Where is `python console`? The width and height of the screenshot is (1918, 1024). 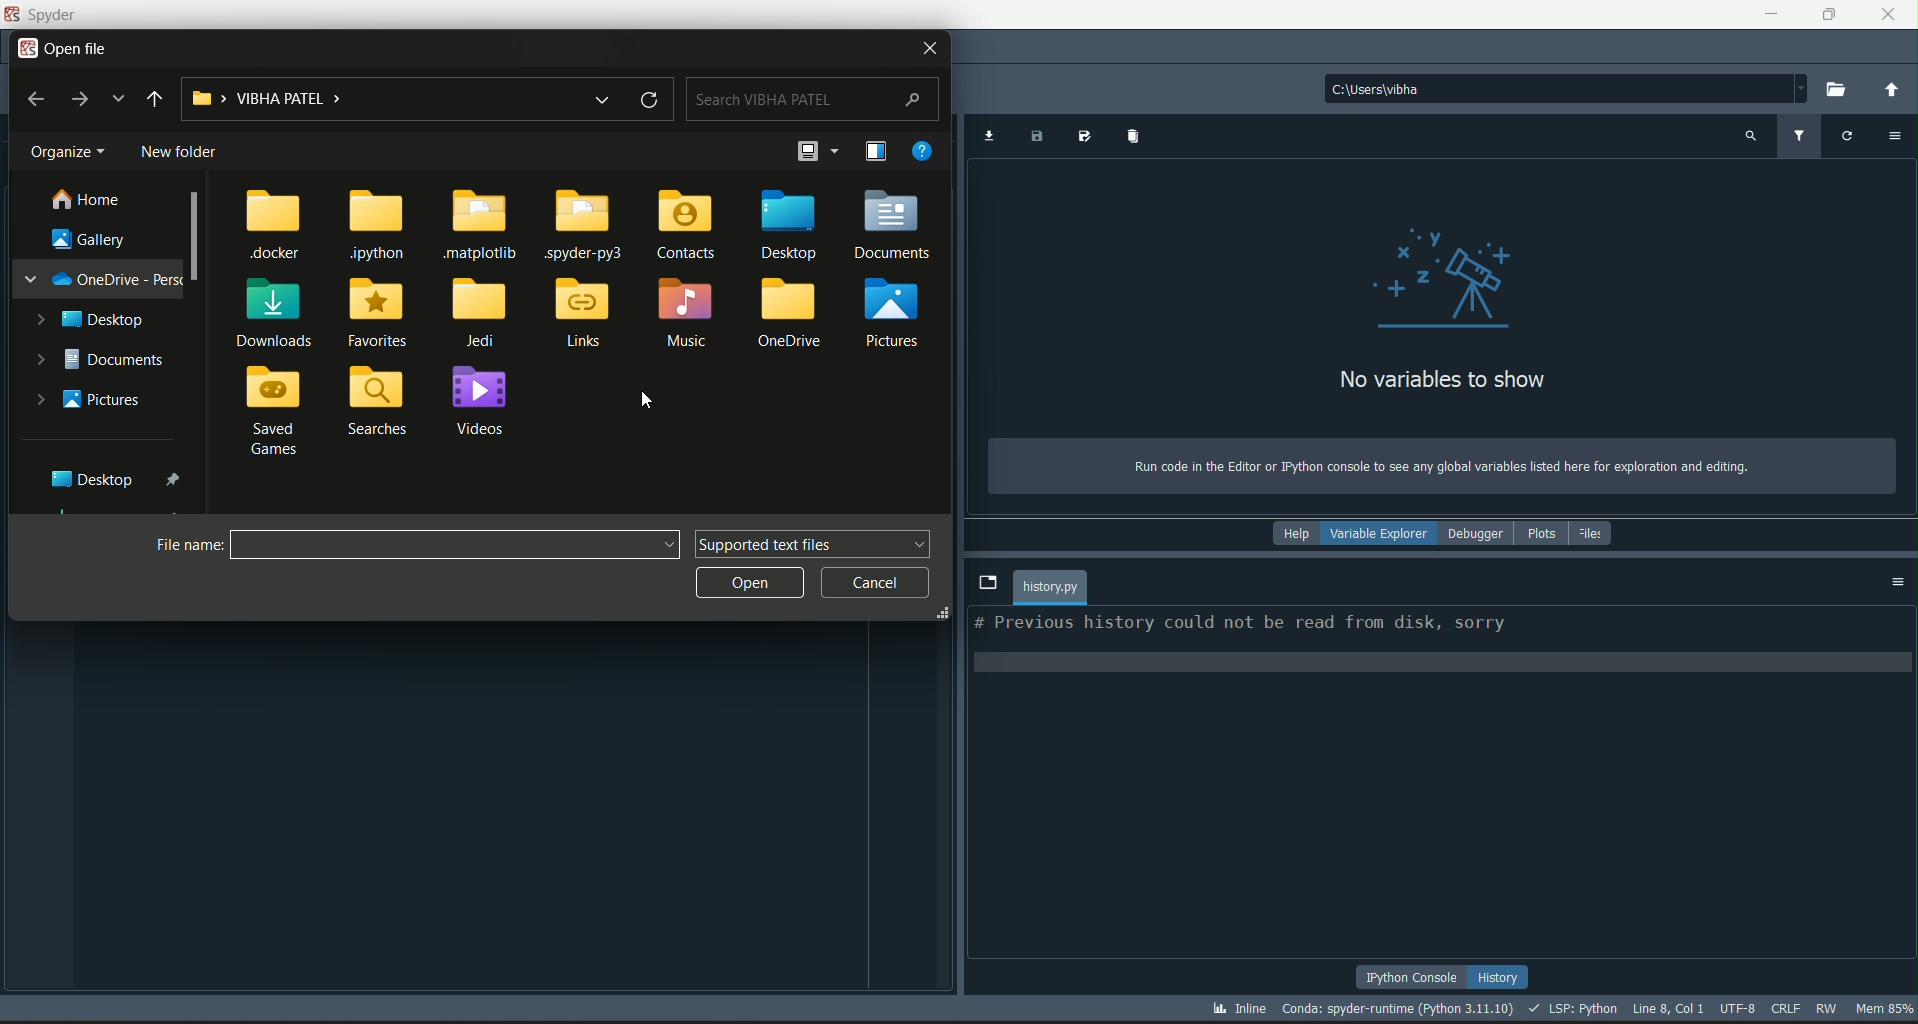
python console is located at coordinates (1414, 976).